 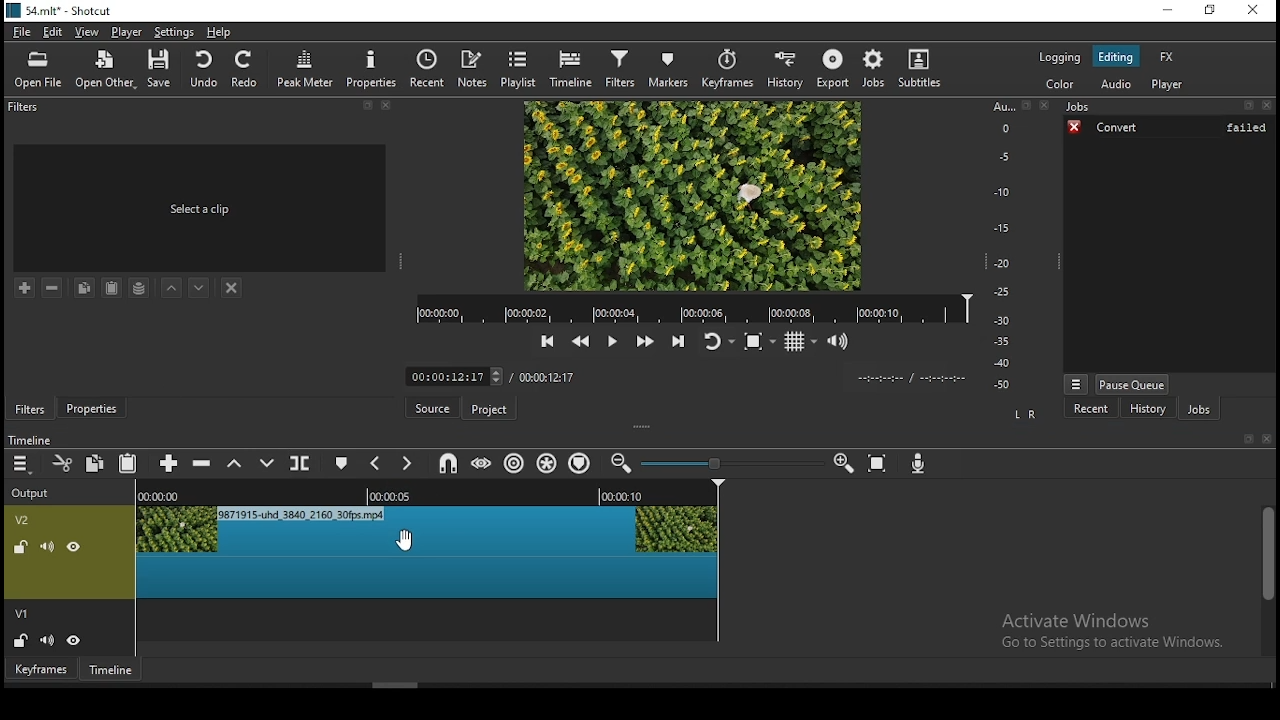 What do you see at coordinates (219, 33) in the screenshot?
I see `help` at bounding box center [219, 33].